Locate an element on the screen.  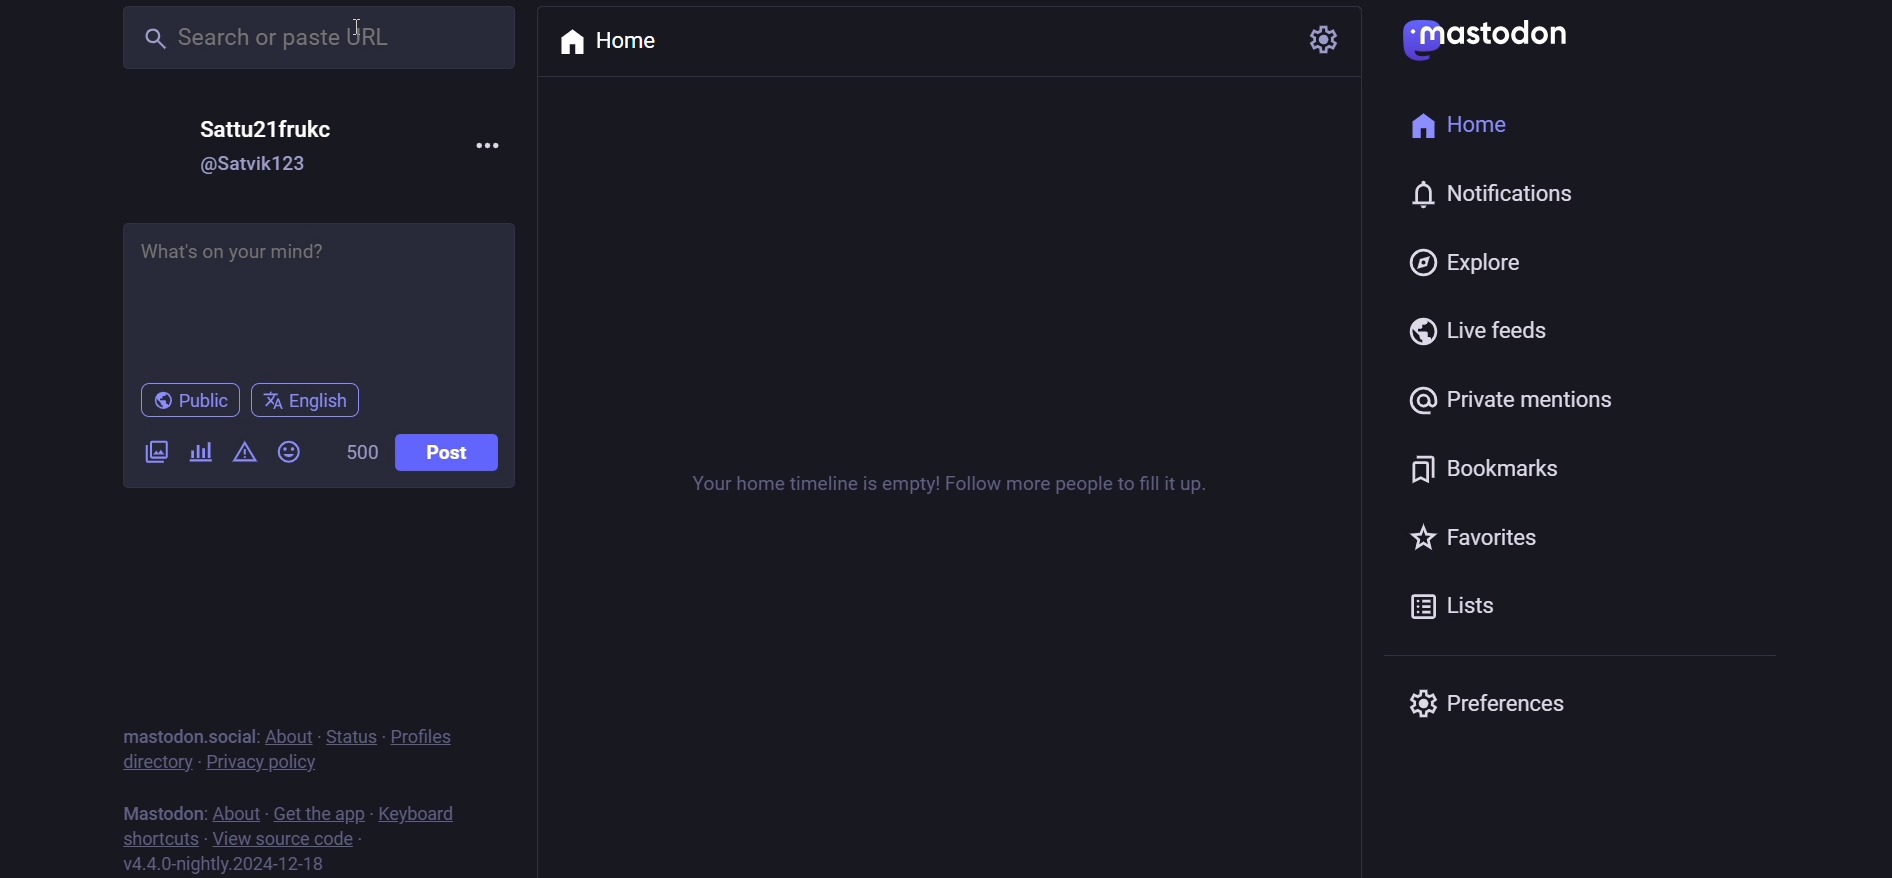
mastodon is located at coordinates (164, 808).